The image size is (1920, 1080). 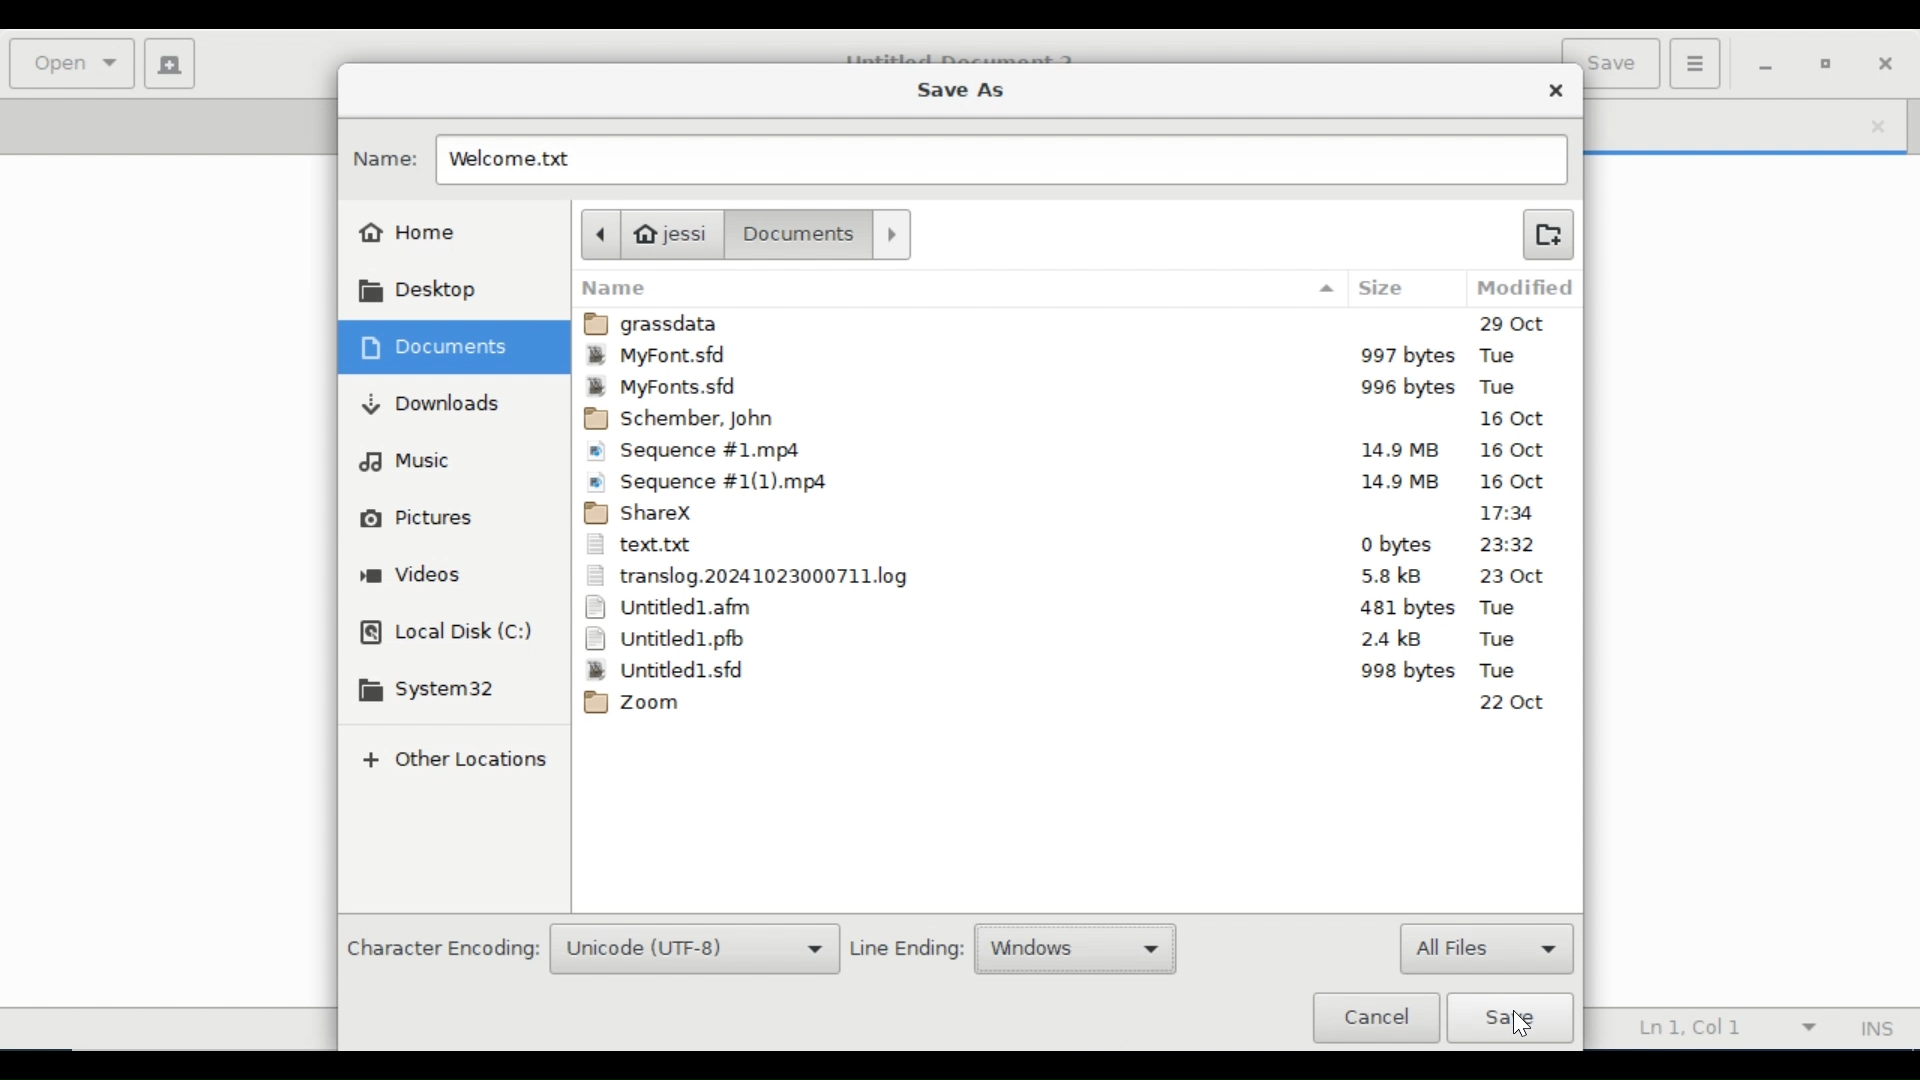 What do you see at coordinates (411, 576) in the screenshot?
I see `Videos` at bounding box center [411, 576].